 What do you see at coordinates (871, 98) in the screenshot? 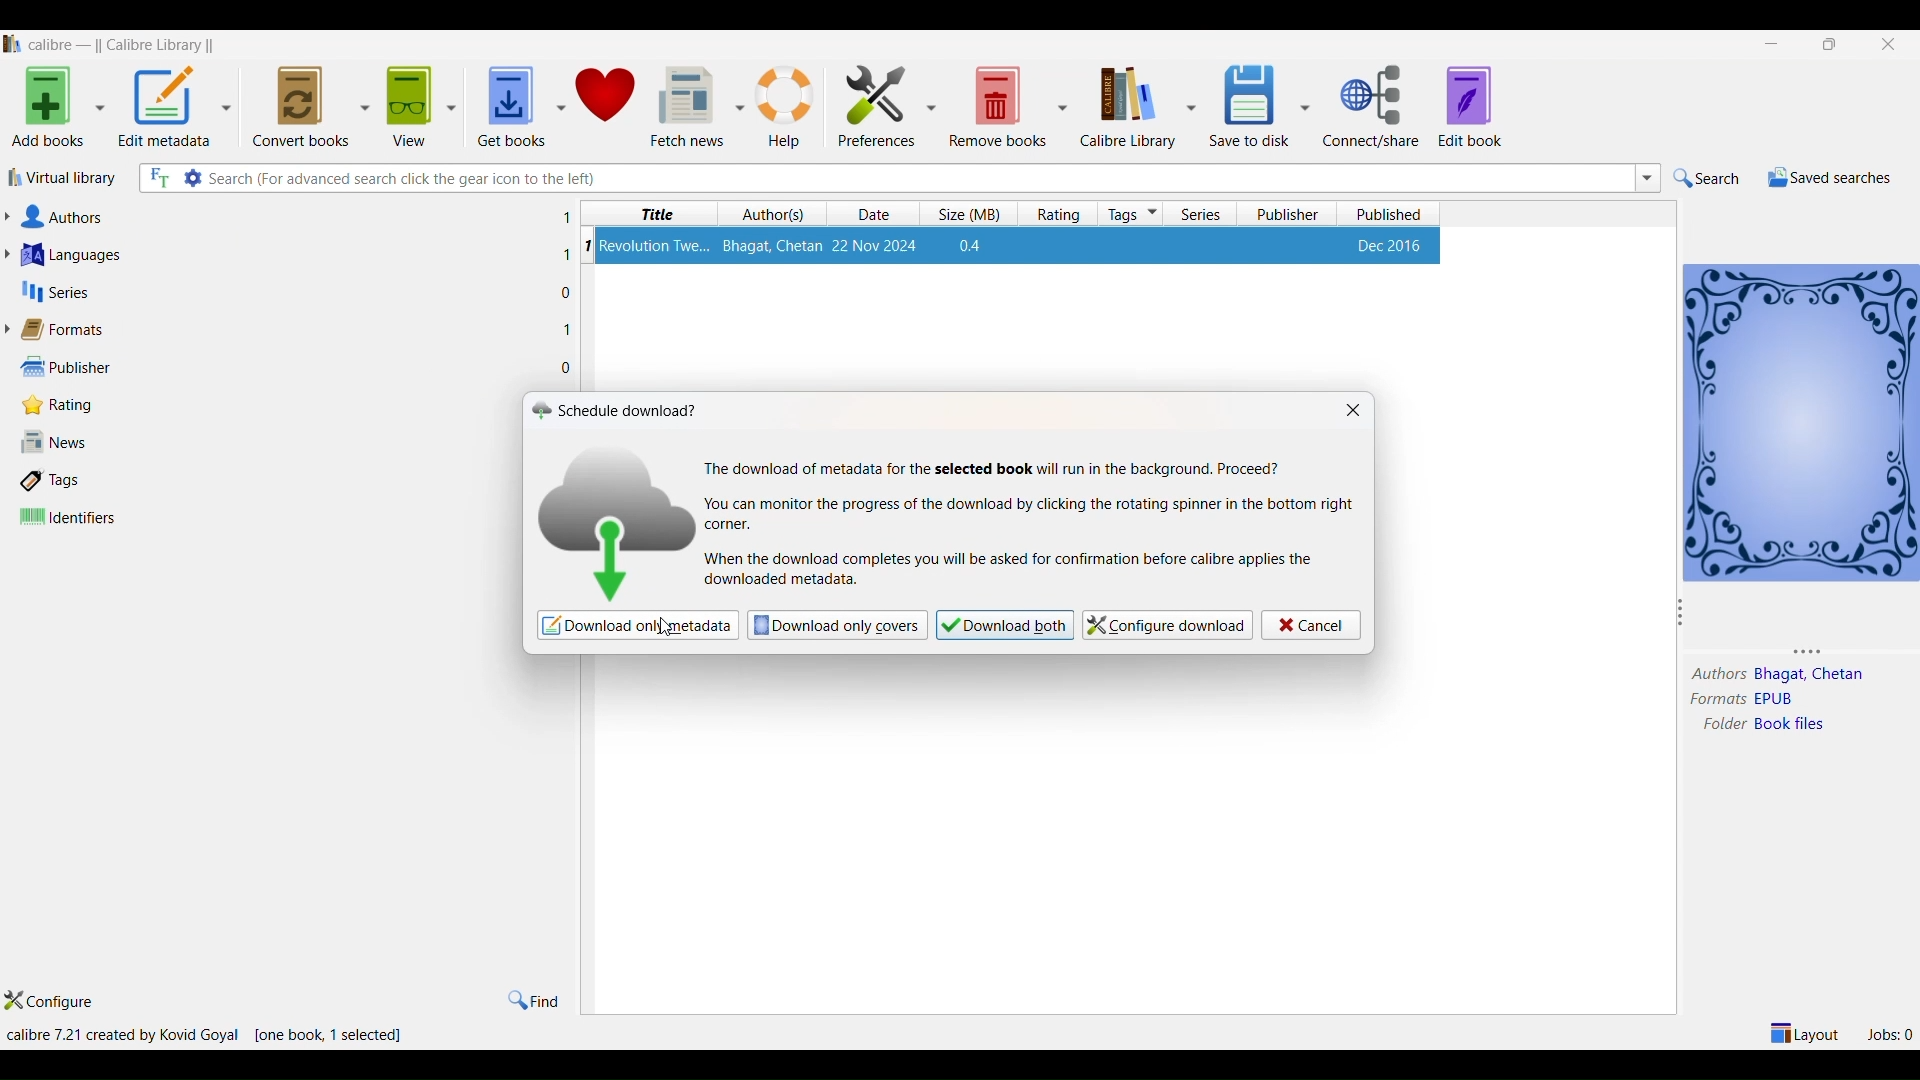
I see `preferences` at bounding box center [871, 98].